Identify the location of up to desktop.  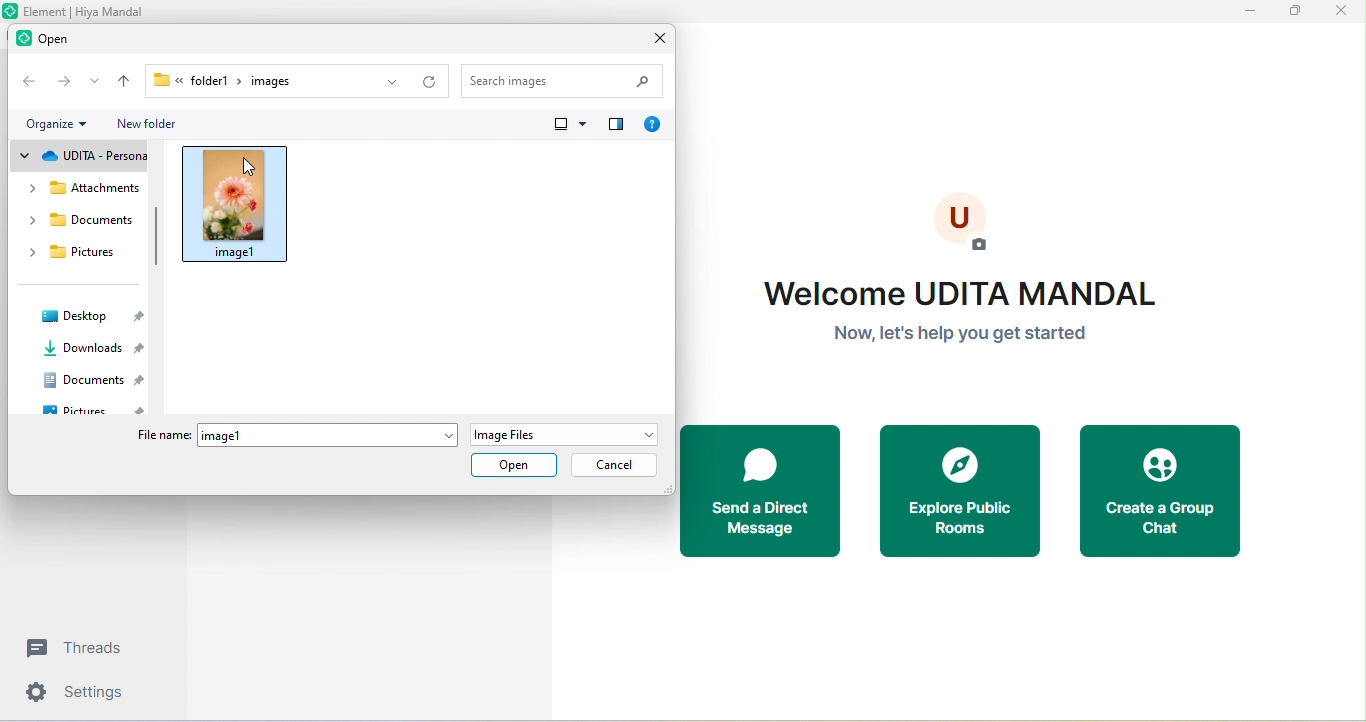
(124, 83).